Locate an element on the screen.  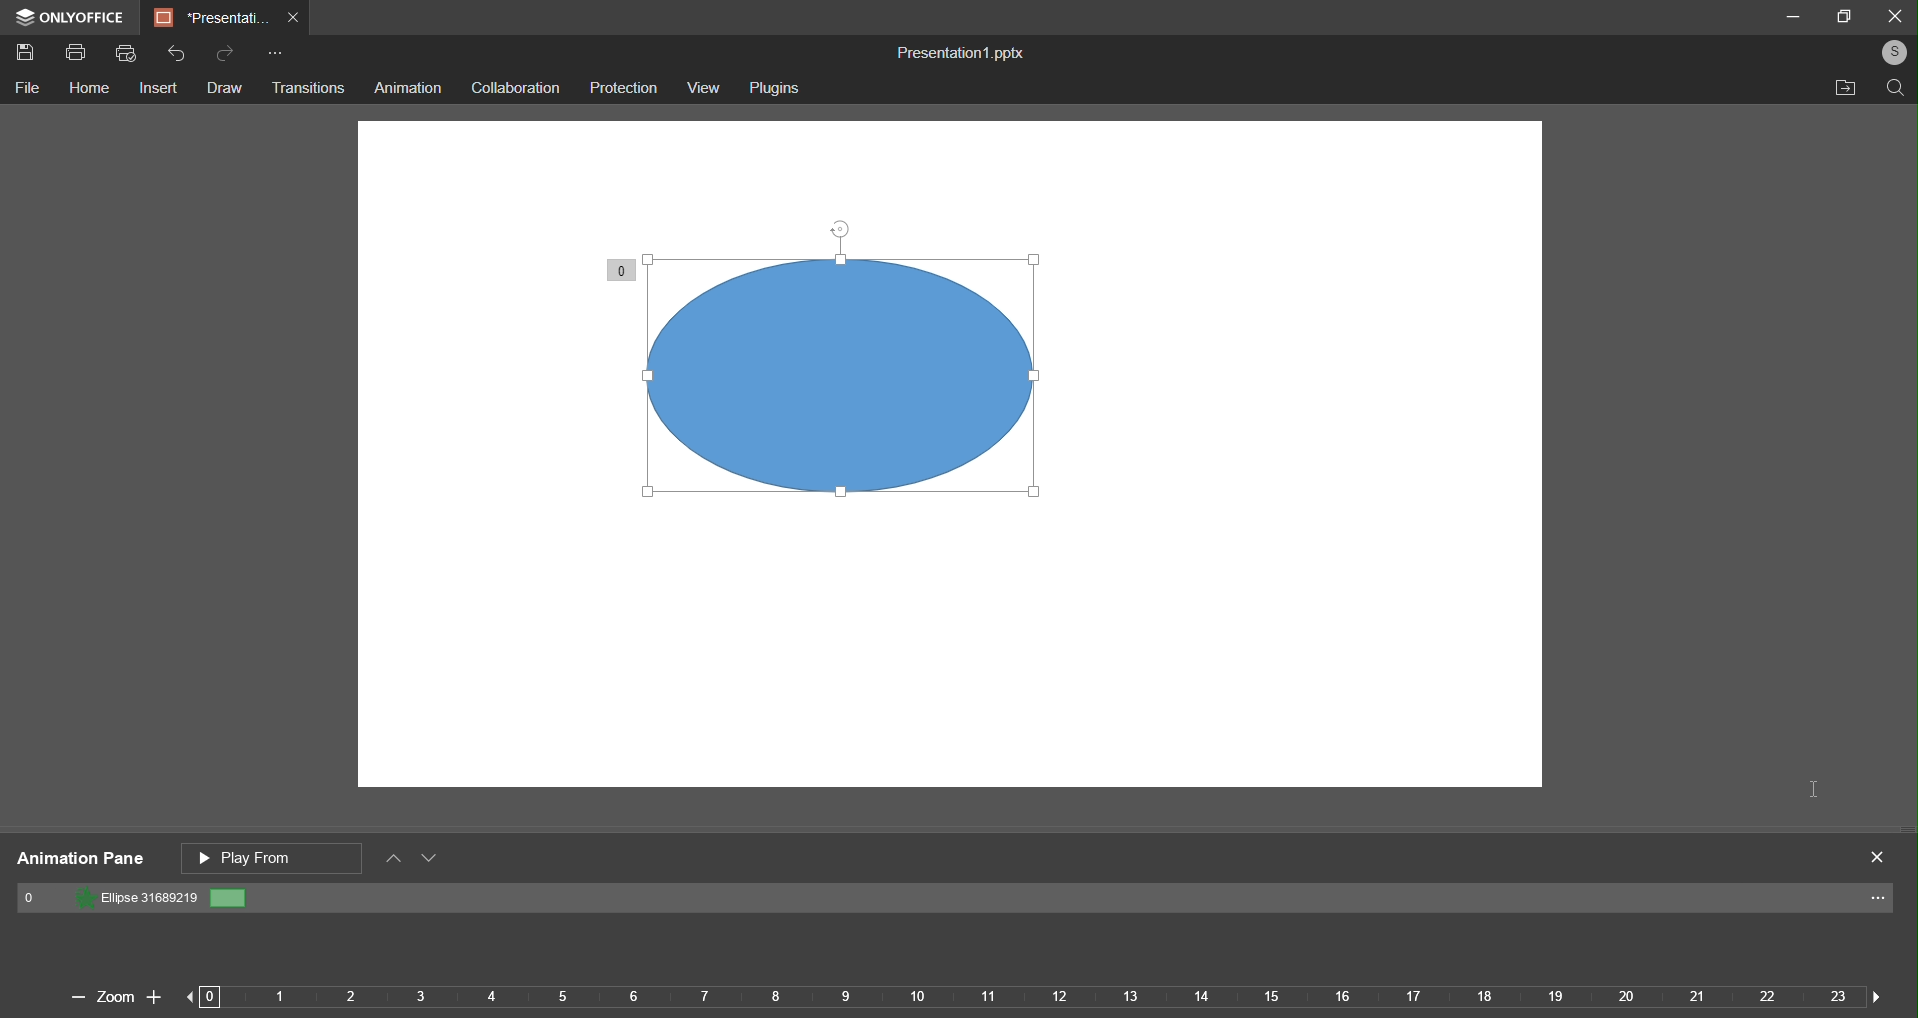
next is located at coordinates (1871, 994).